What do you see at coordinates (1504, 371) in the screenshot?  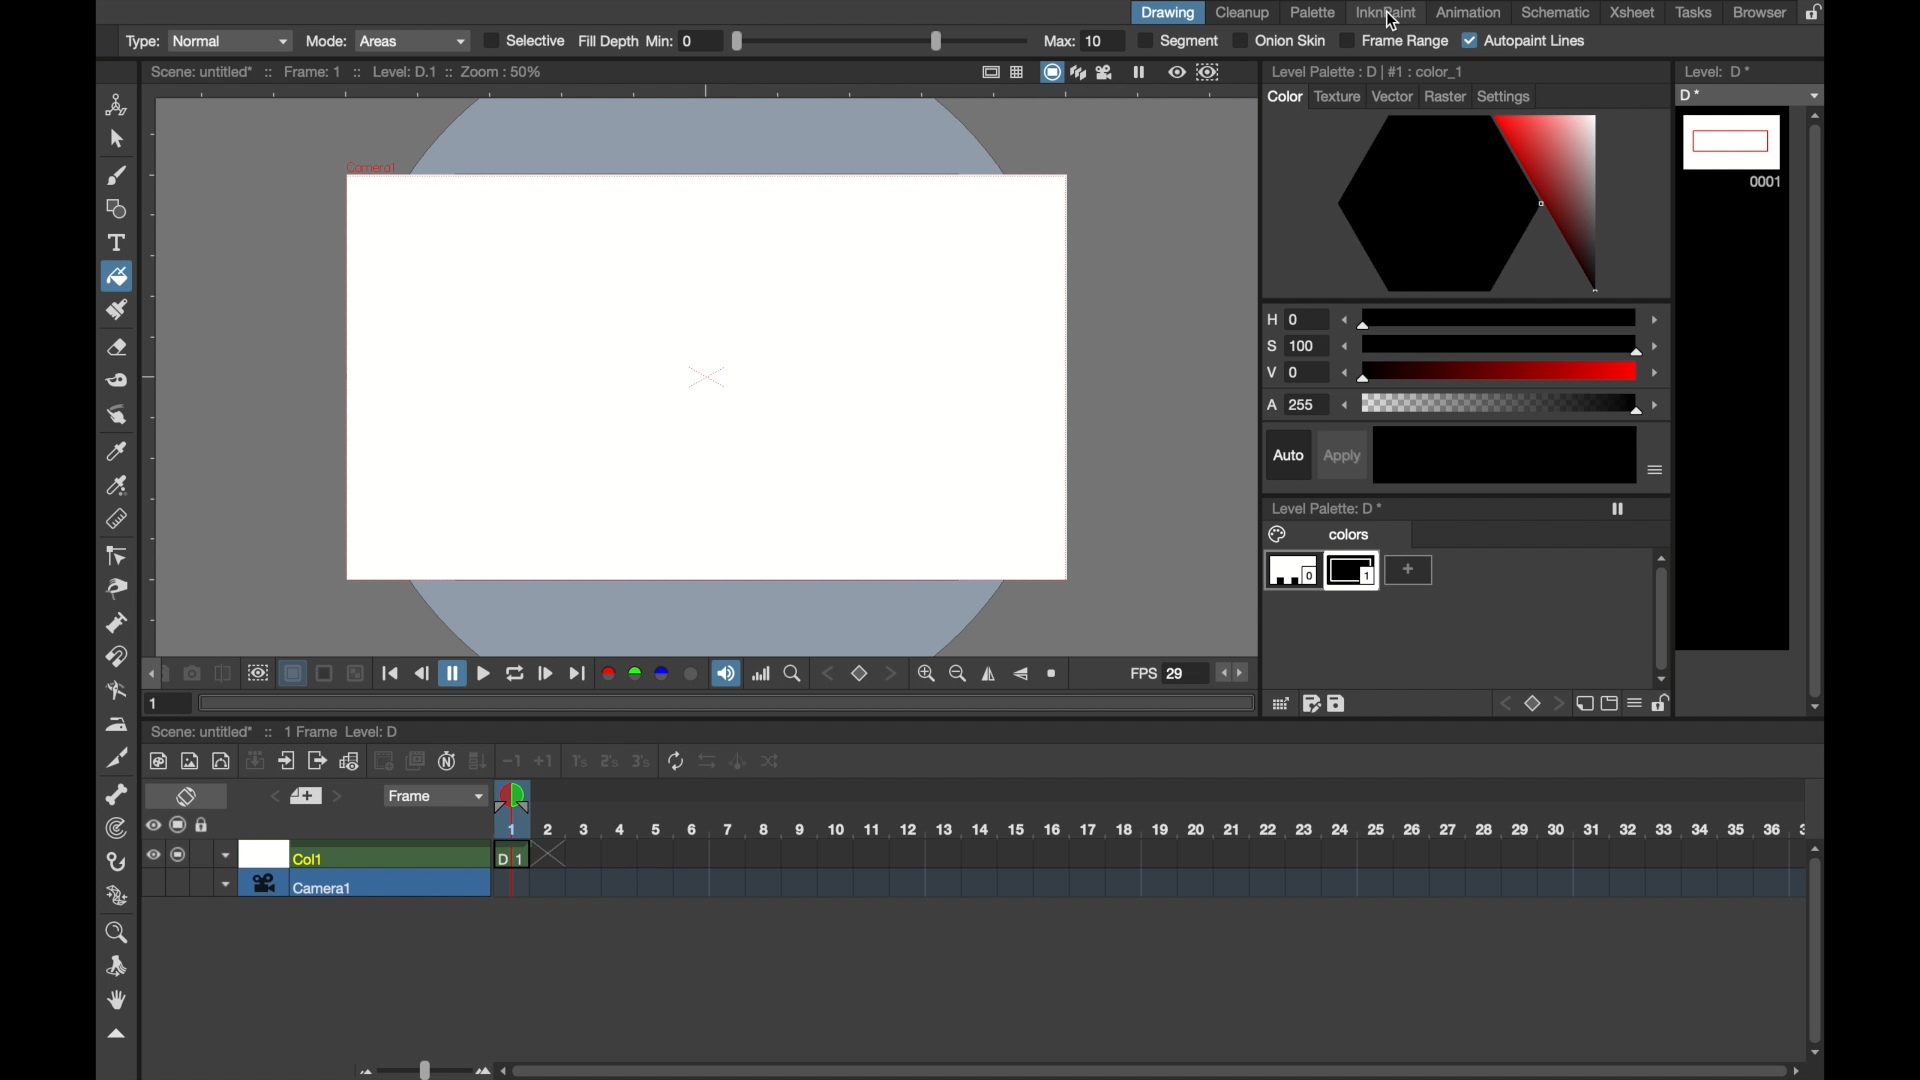 I see `scale` at bounding box center [1504, 371].